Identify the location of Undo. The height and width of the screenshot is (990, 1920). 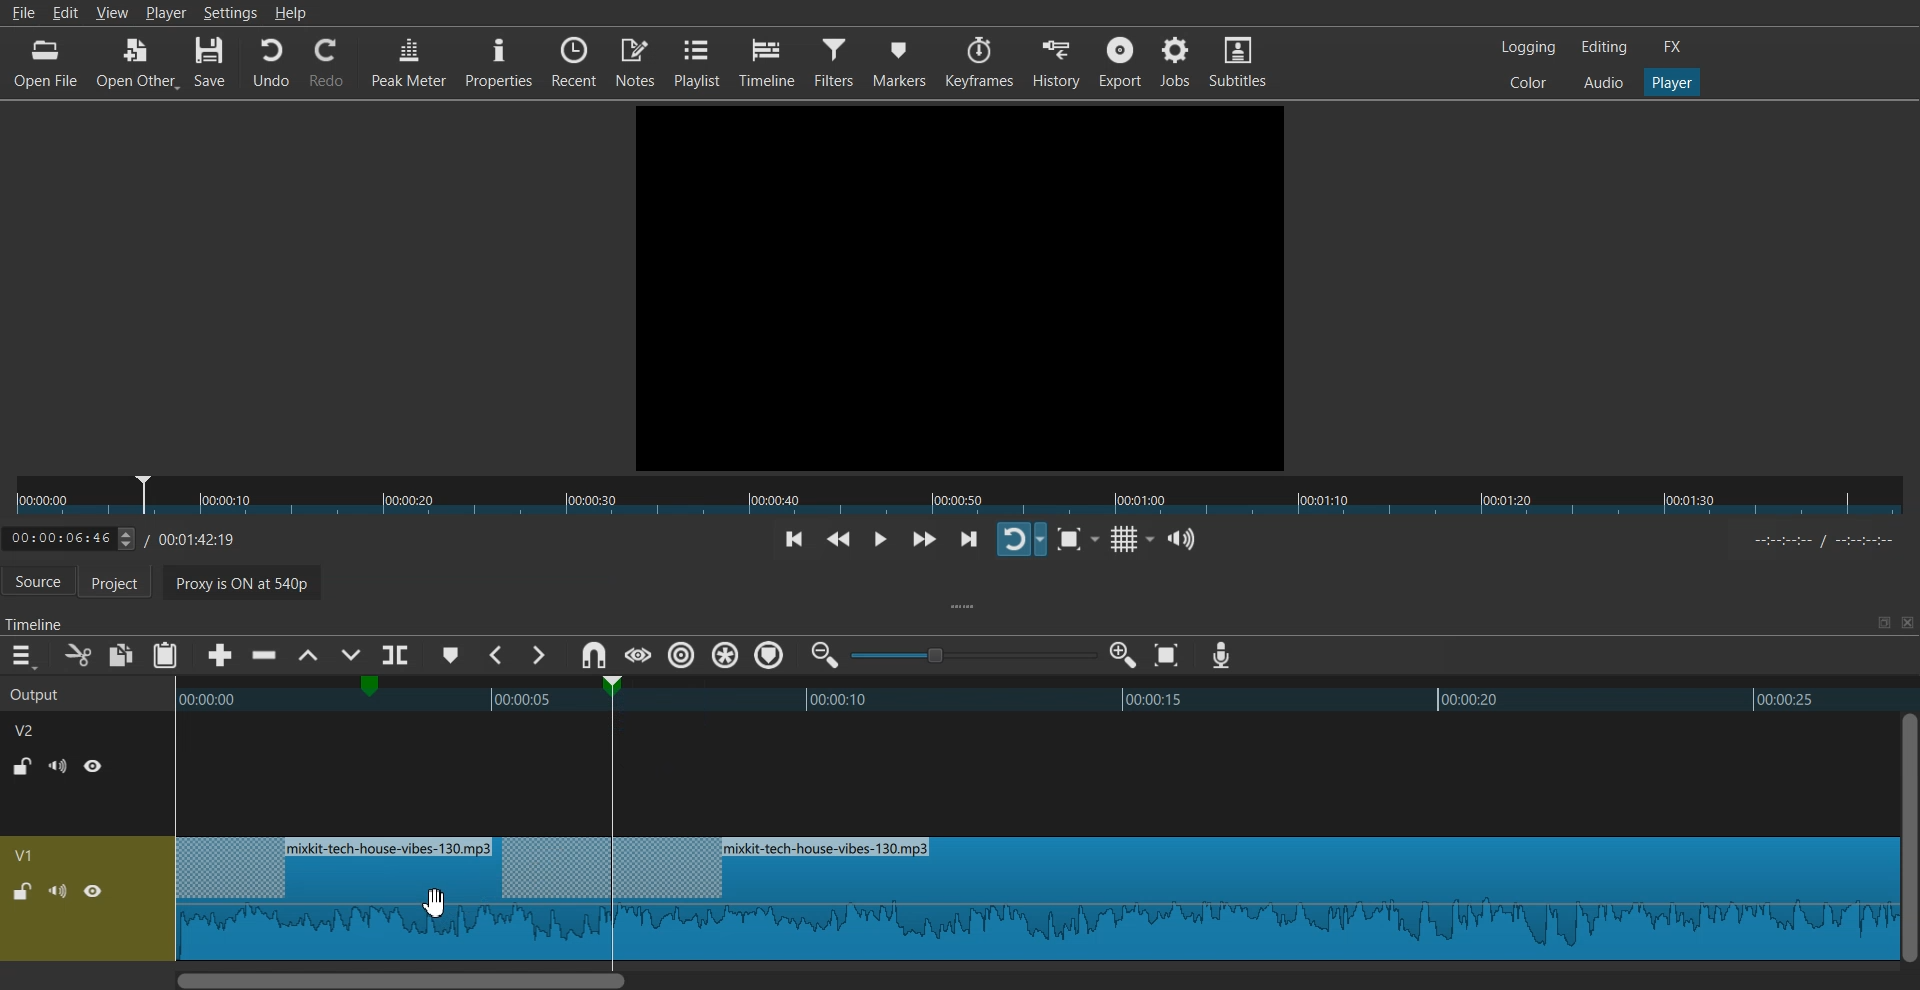
(271, 63).